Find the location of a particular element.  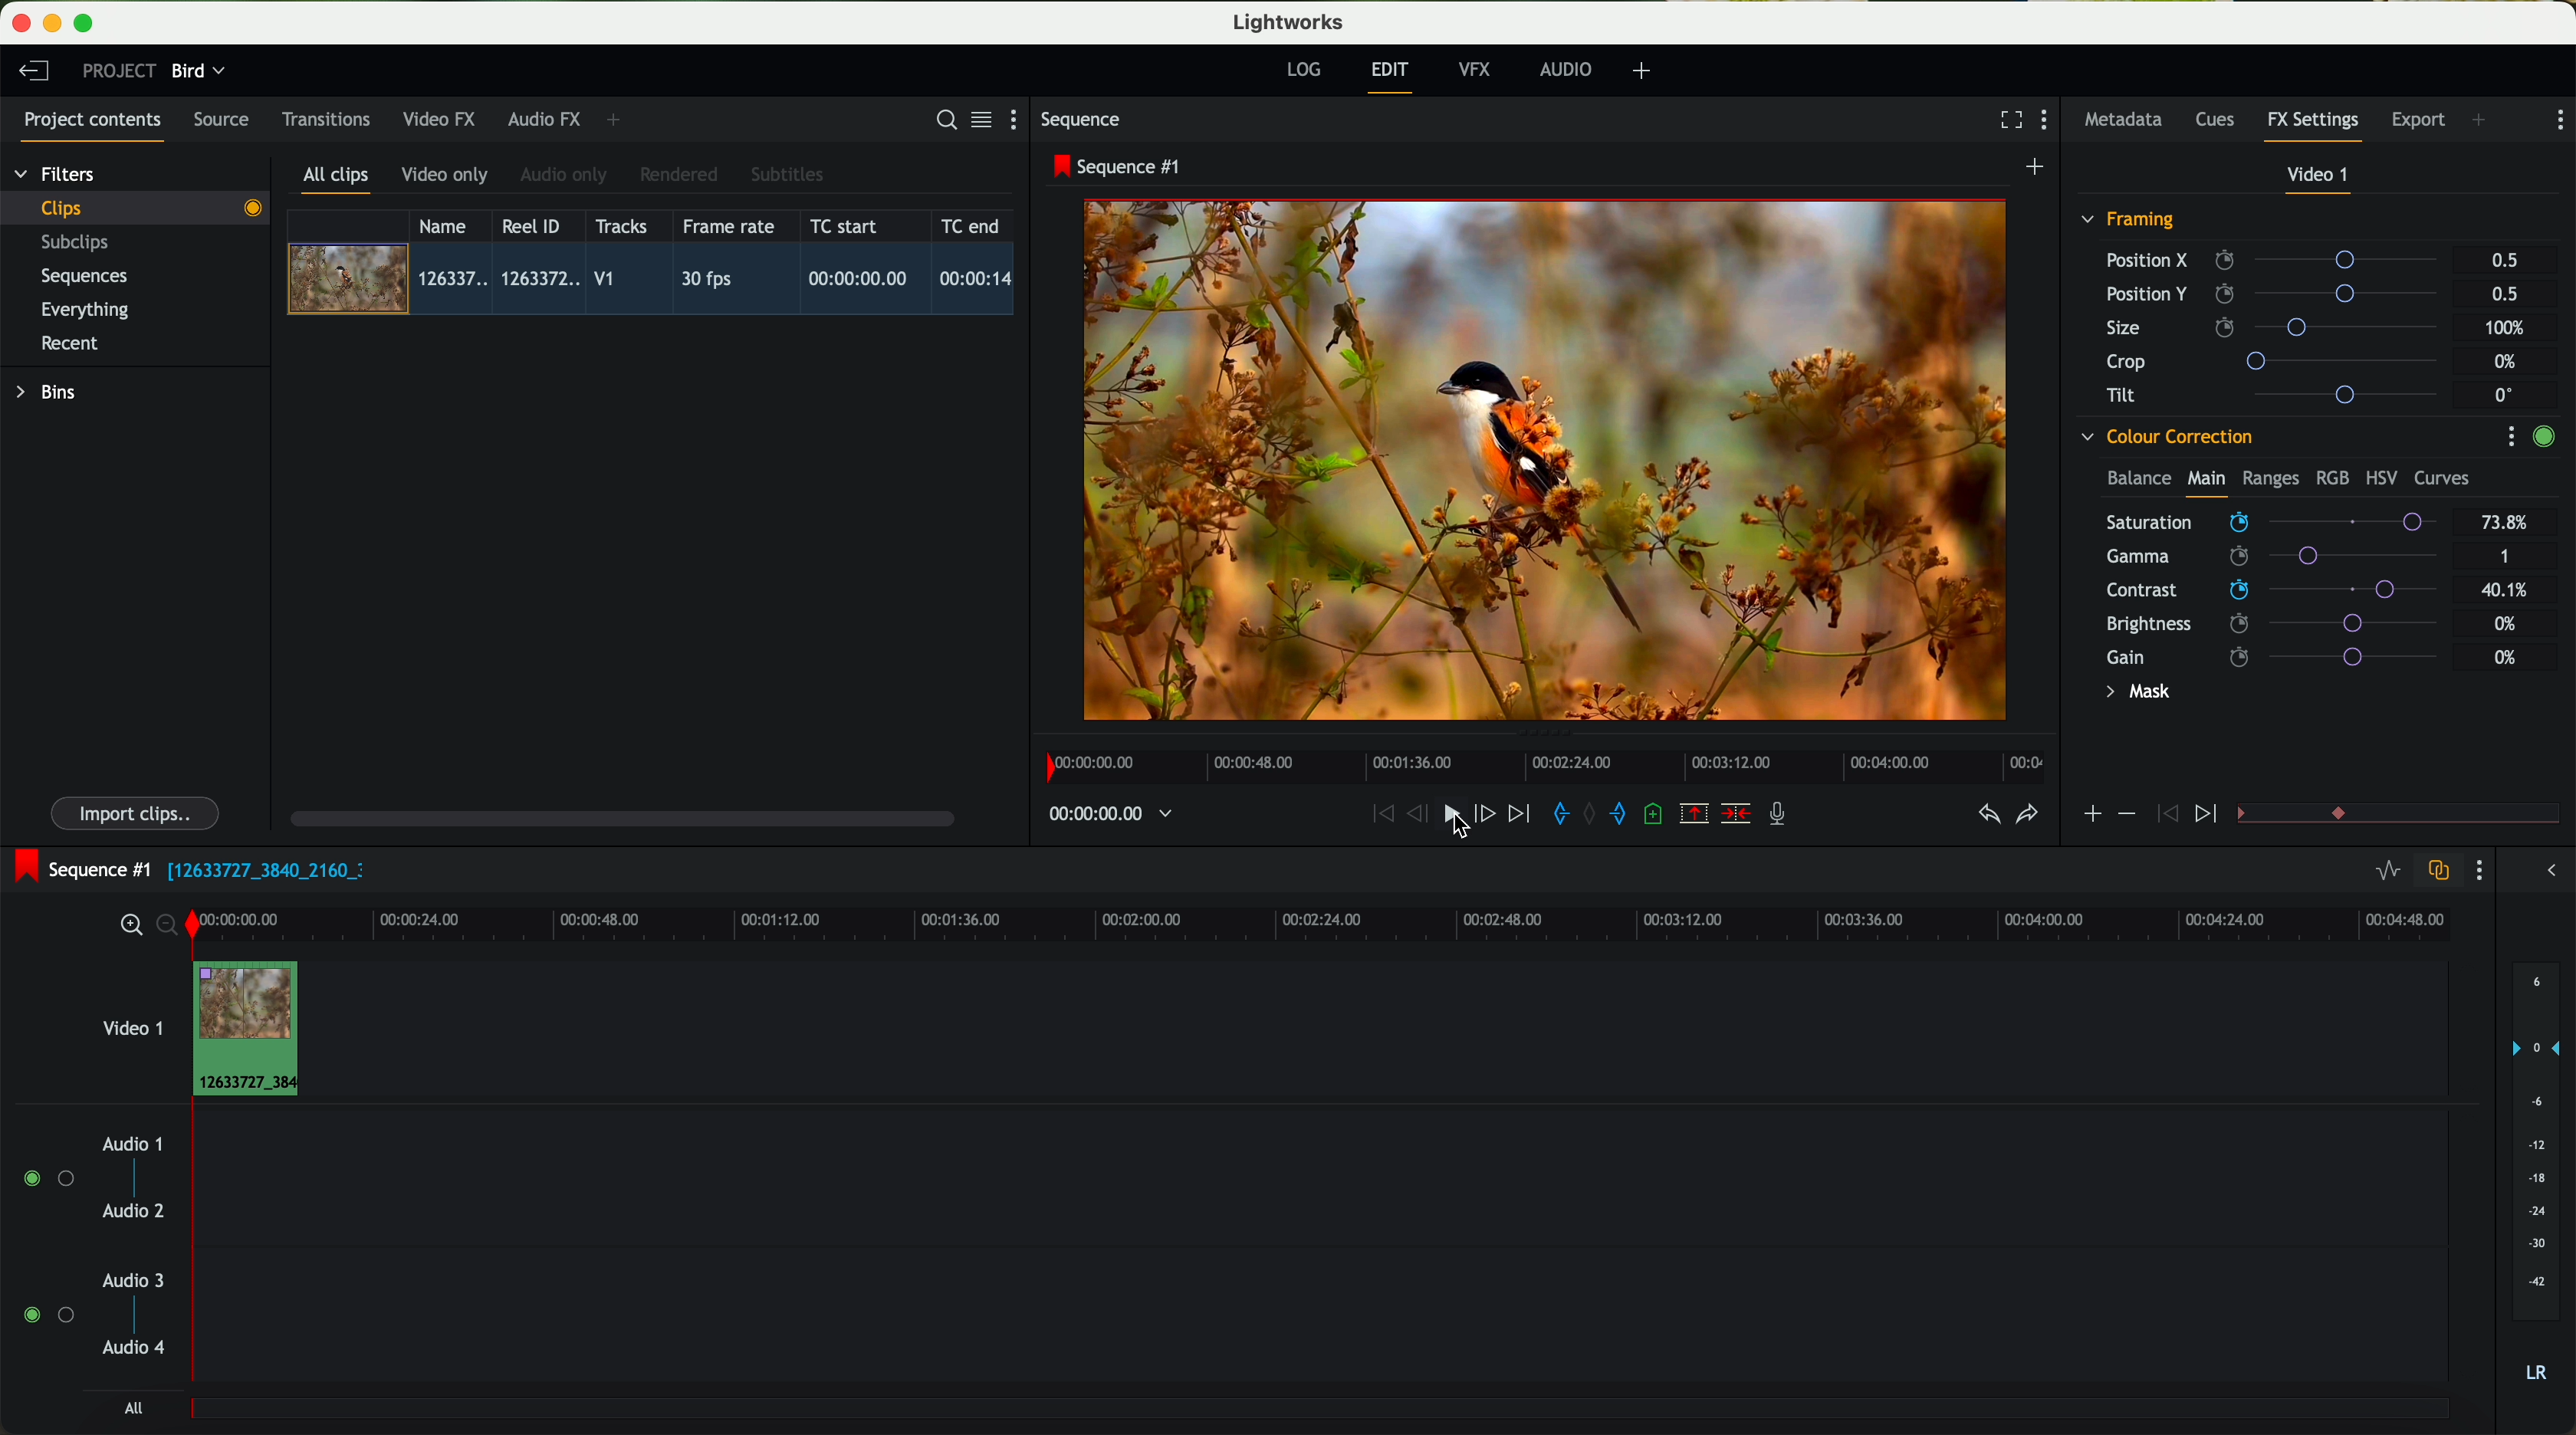

0.5 is located at coordinates (2505, 261).